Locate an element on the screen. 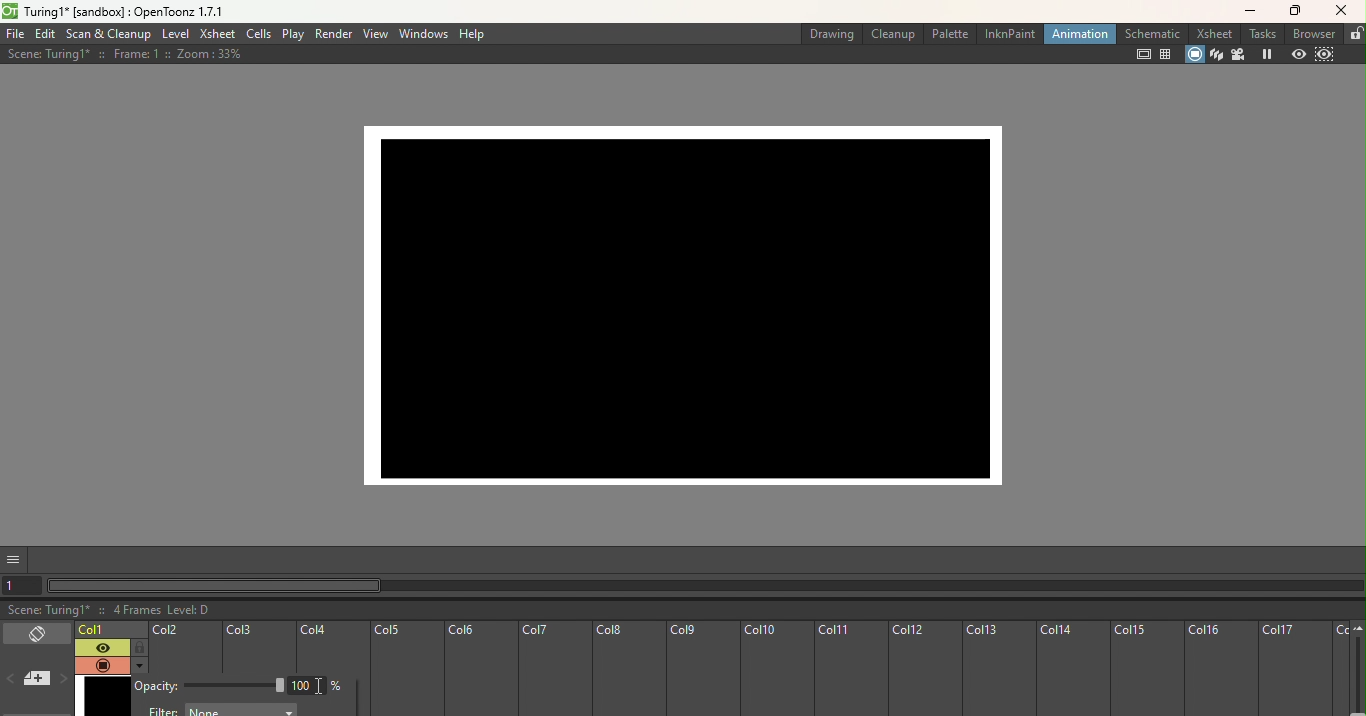 Image resolution: width=1366 pixels, height=716 pixels. Col3 is located at coordinates (259, 648).